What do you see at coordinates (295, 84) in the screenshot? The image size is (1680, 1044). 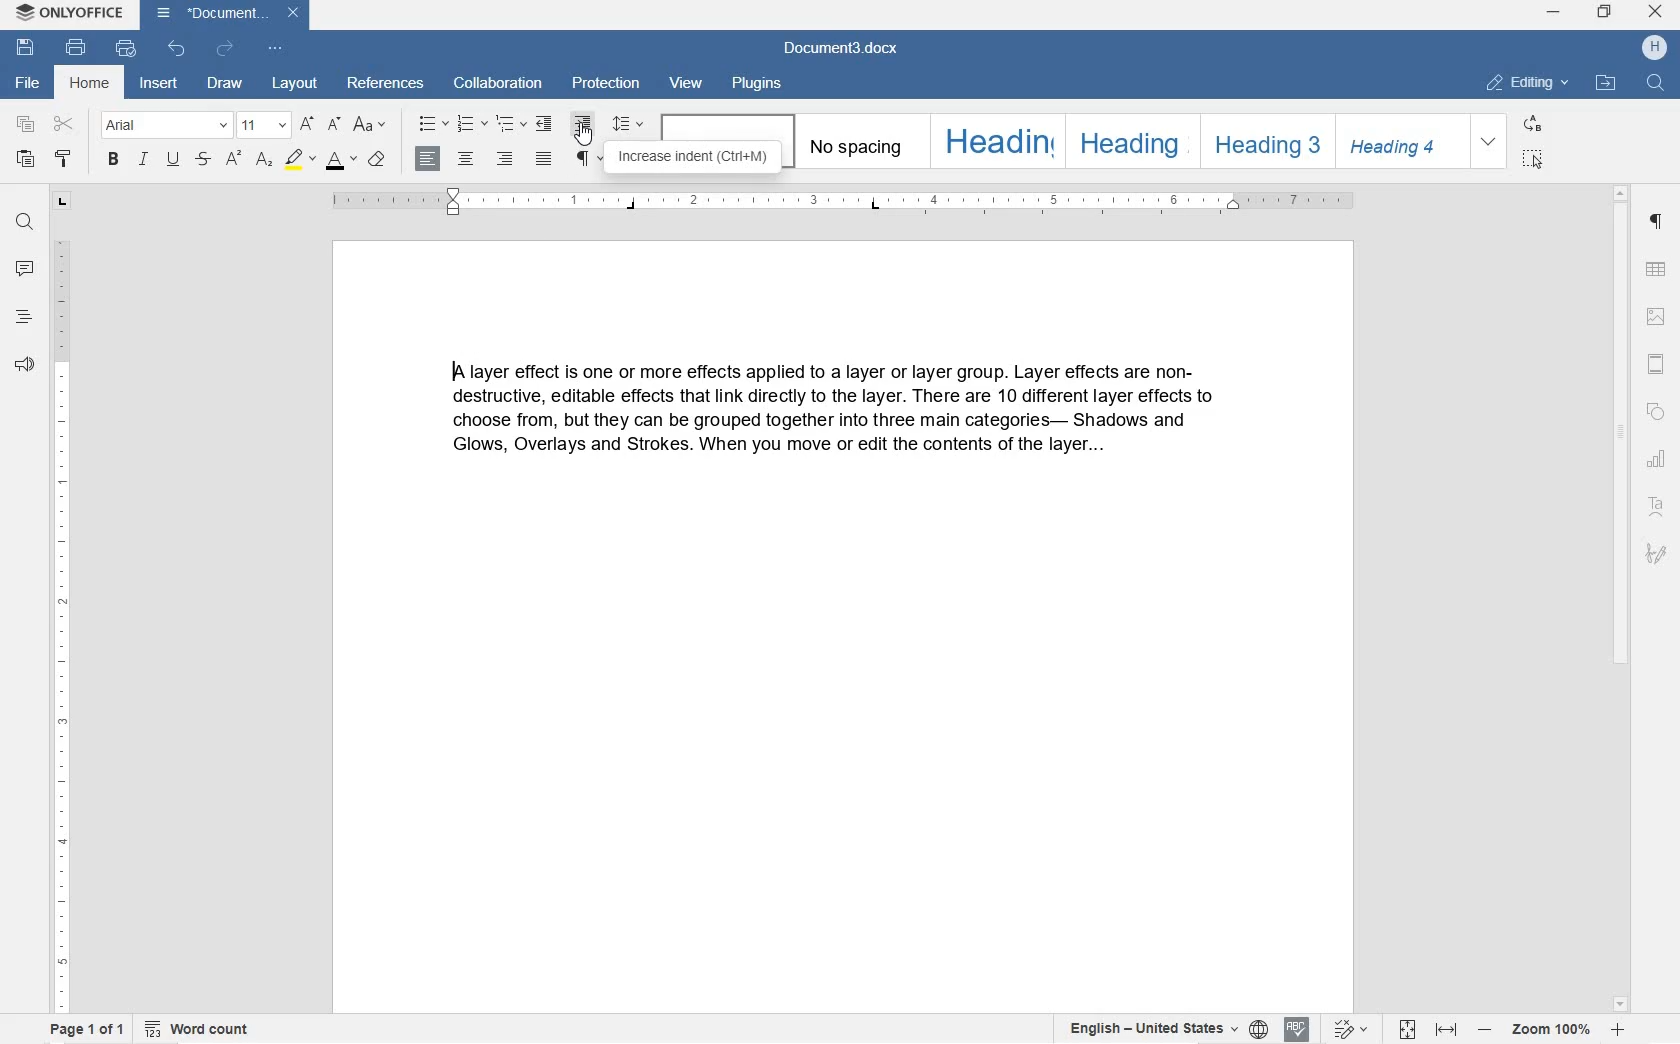 I see `LAYOUT` at bounding box center [295, 84].